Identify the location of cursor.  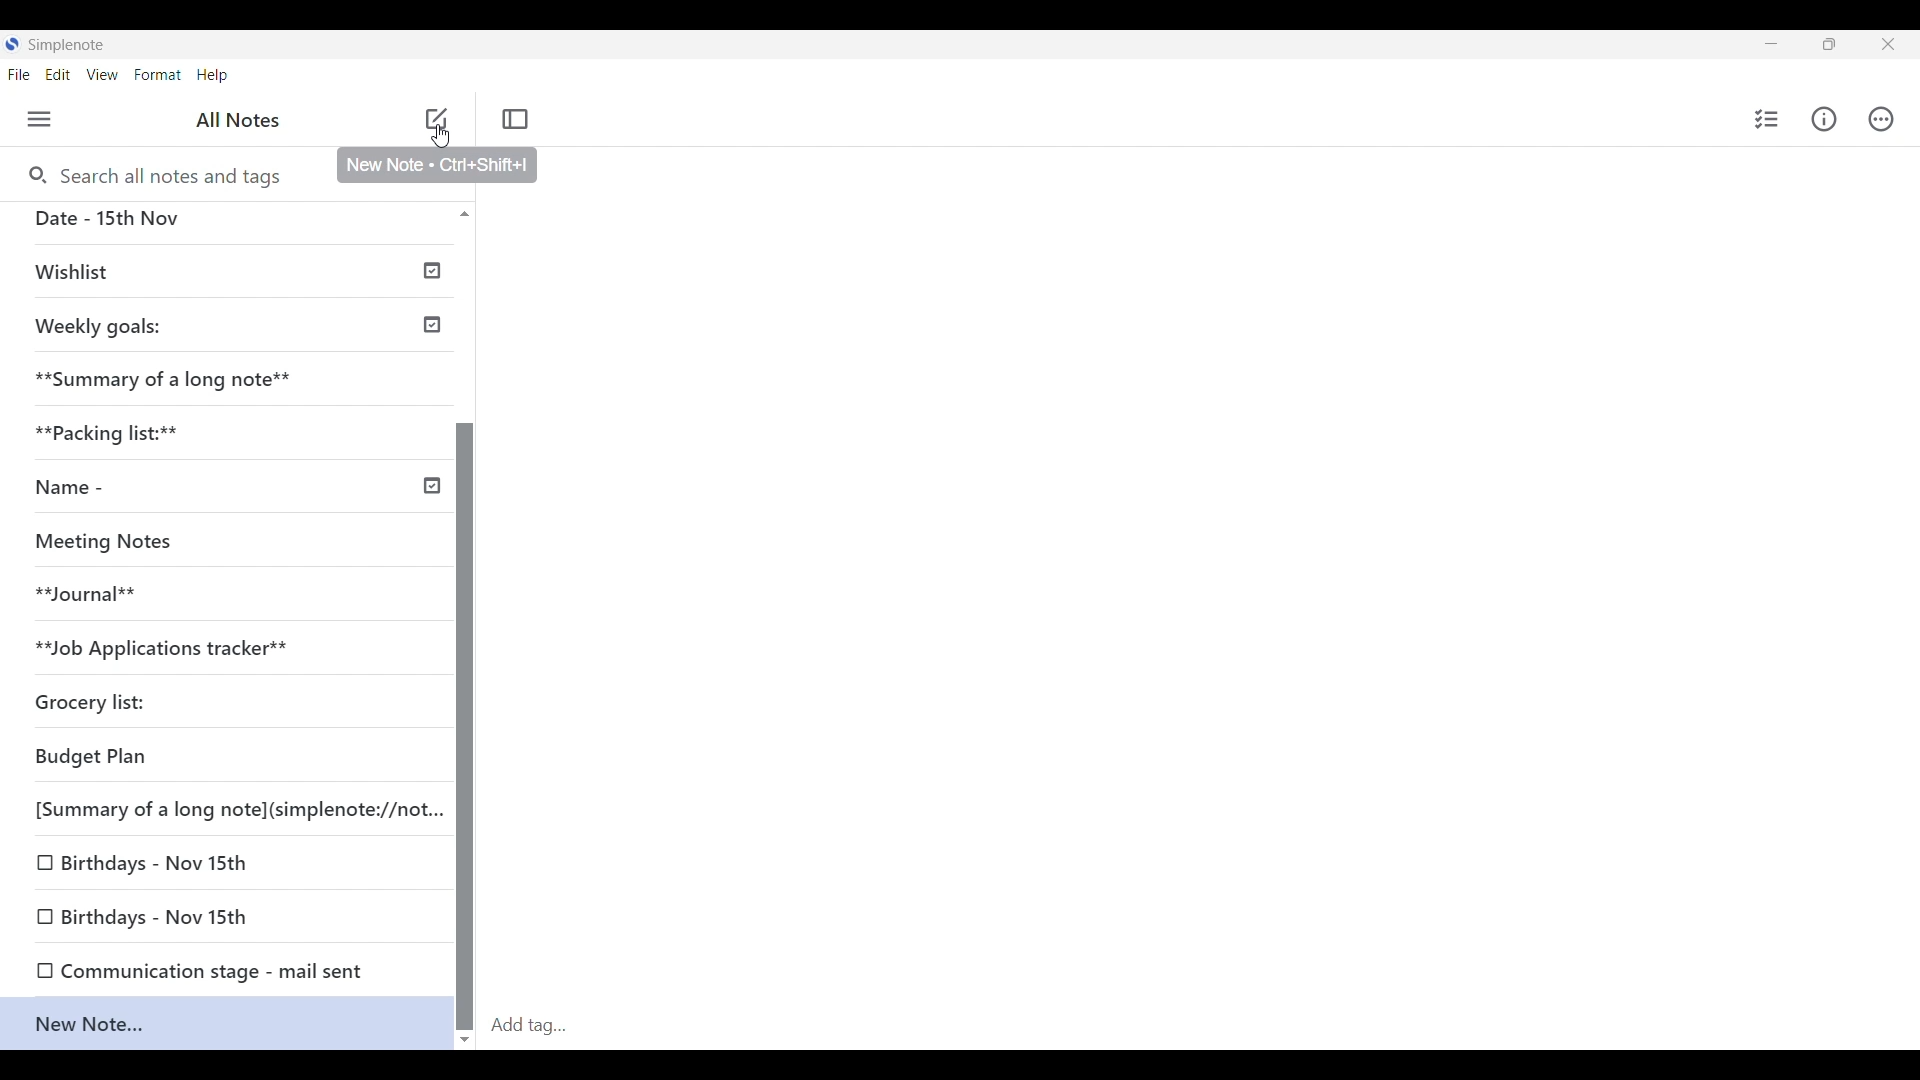
(438, 141).